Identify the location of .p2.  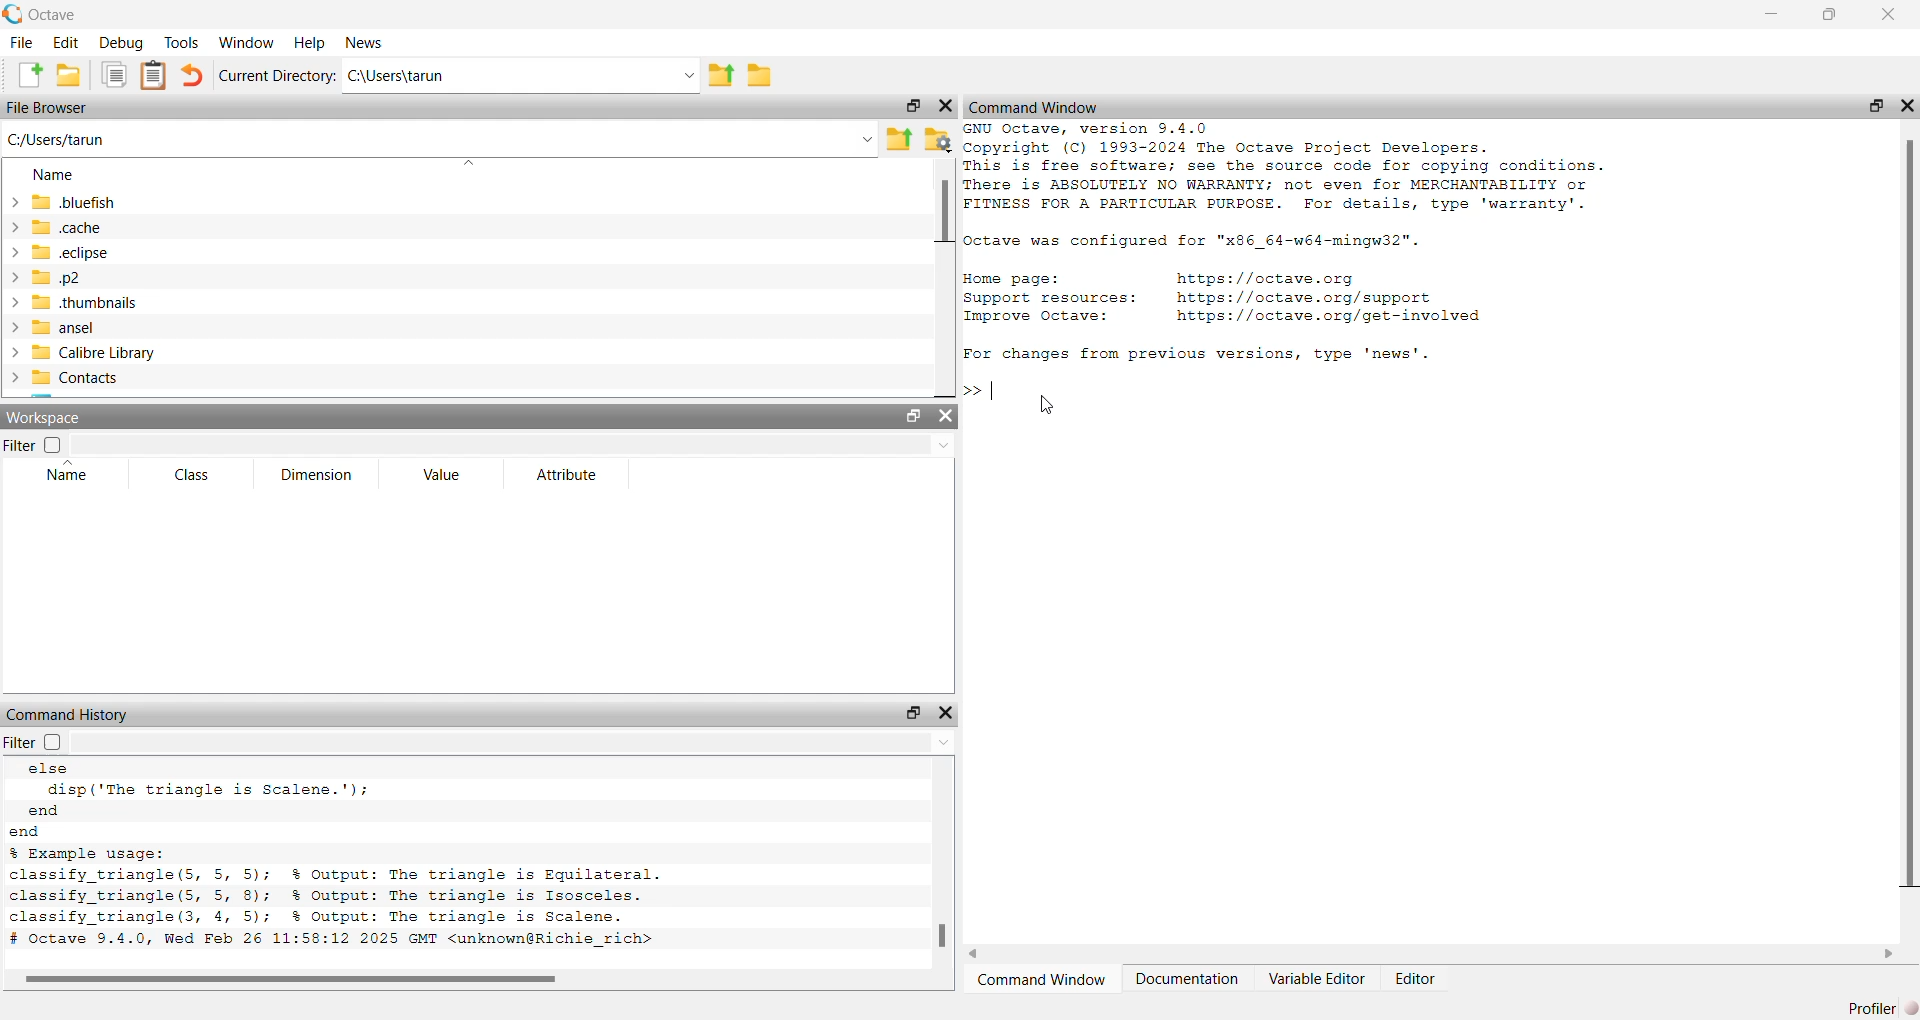
(72, 277).